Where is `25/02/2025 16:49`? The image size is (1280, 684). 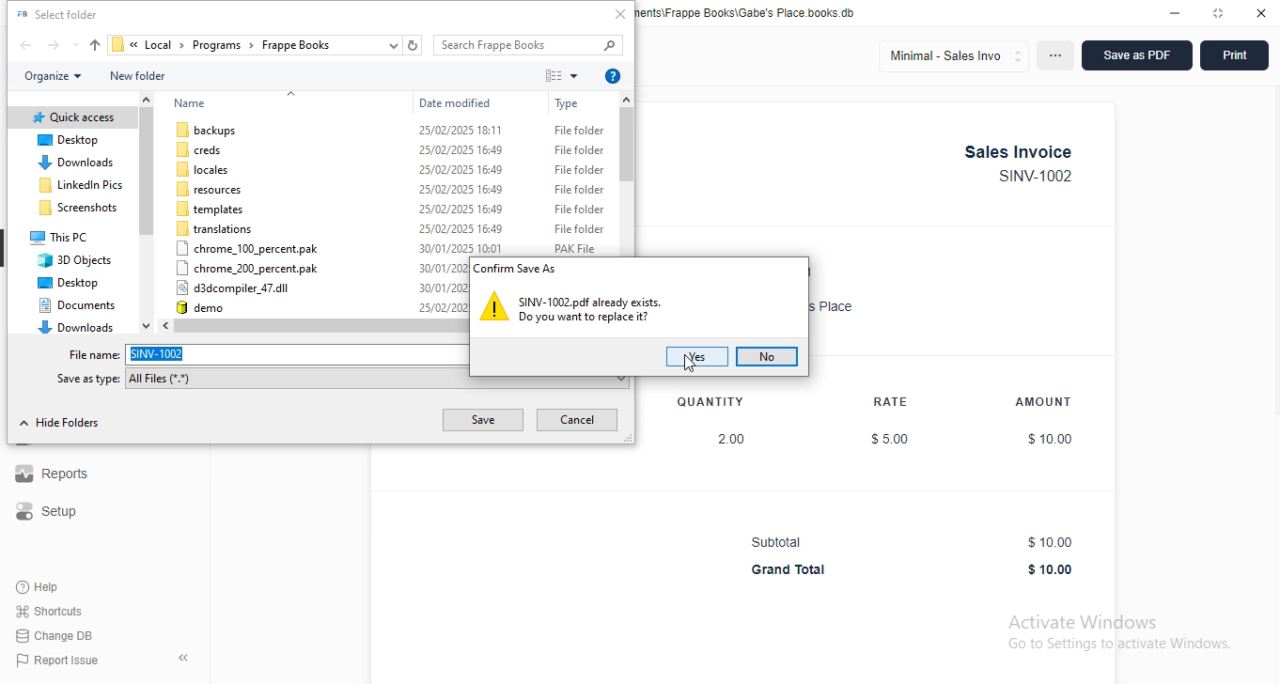 25/02/2025 16:49 is located at coordinates (460, 169).